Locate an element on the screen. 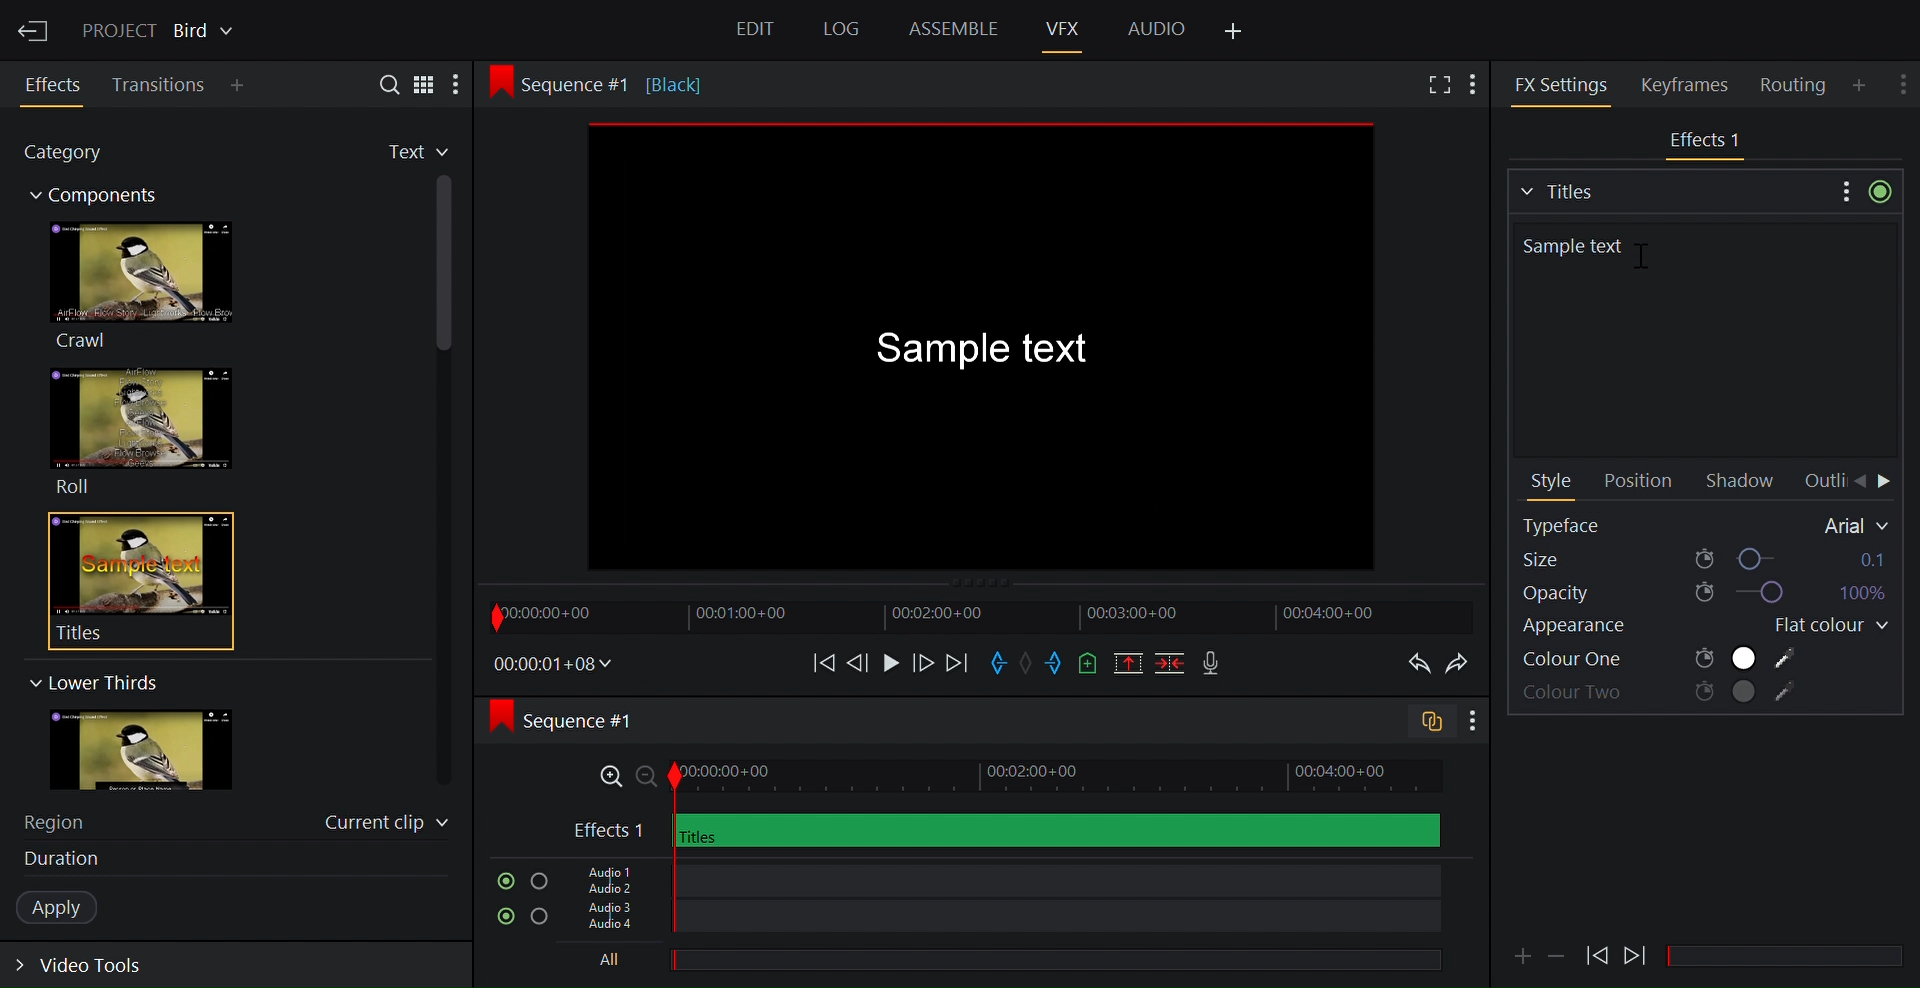  Flat colour is located at coordinates (1823, 626).